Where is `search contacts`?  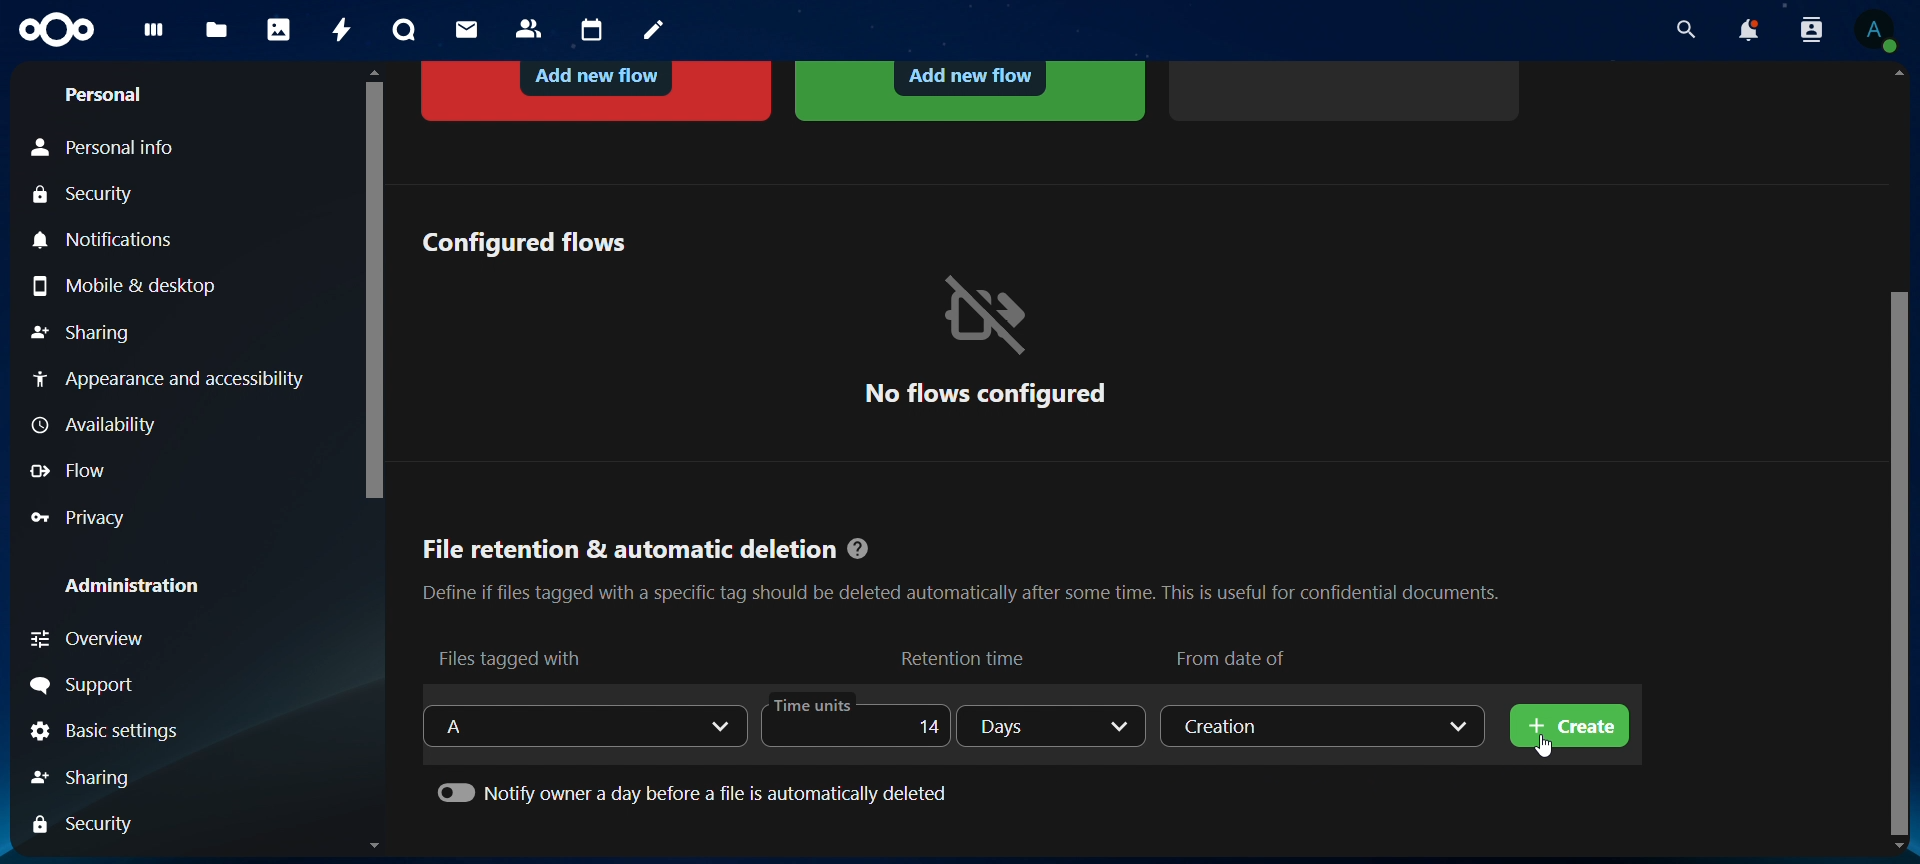
search contacts is located at coordinates (1816, 31).